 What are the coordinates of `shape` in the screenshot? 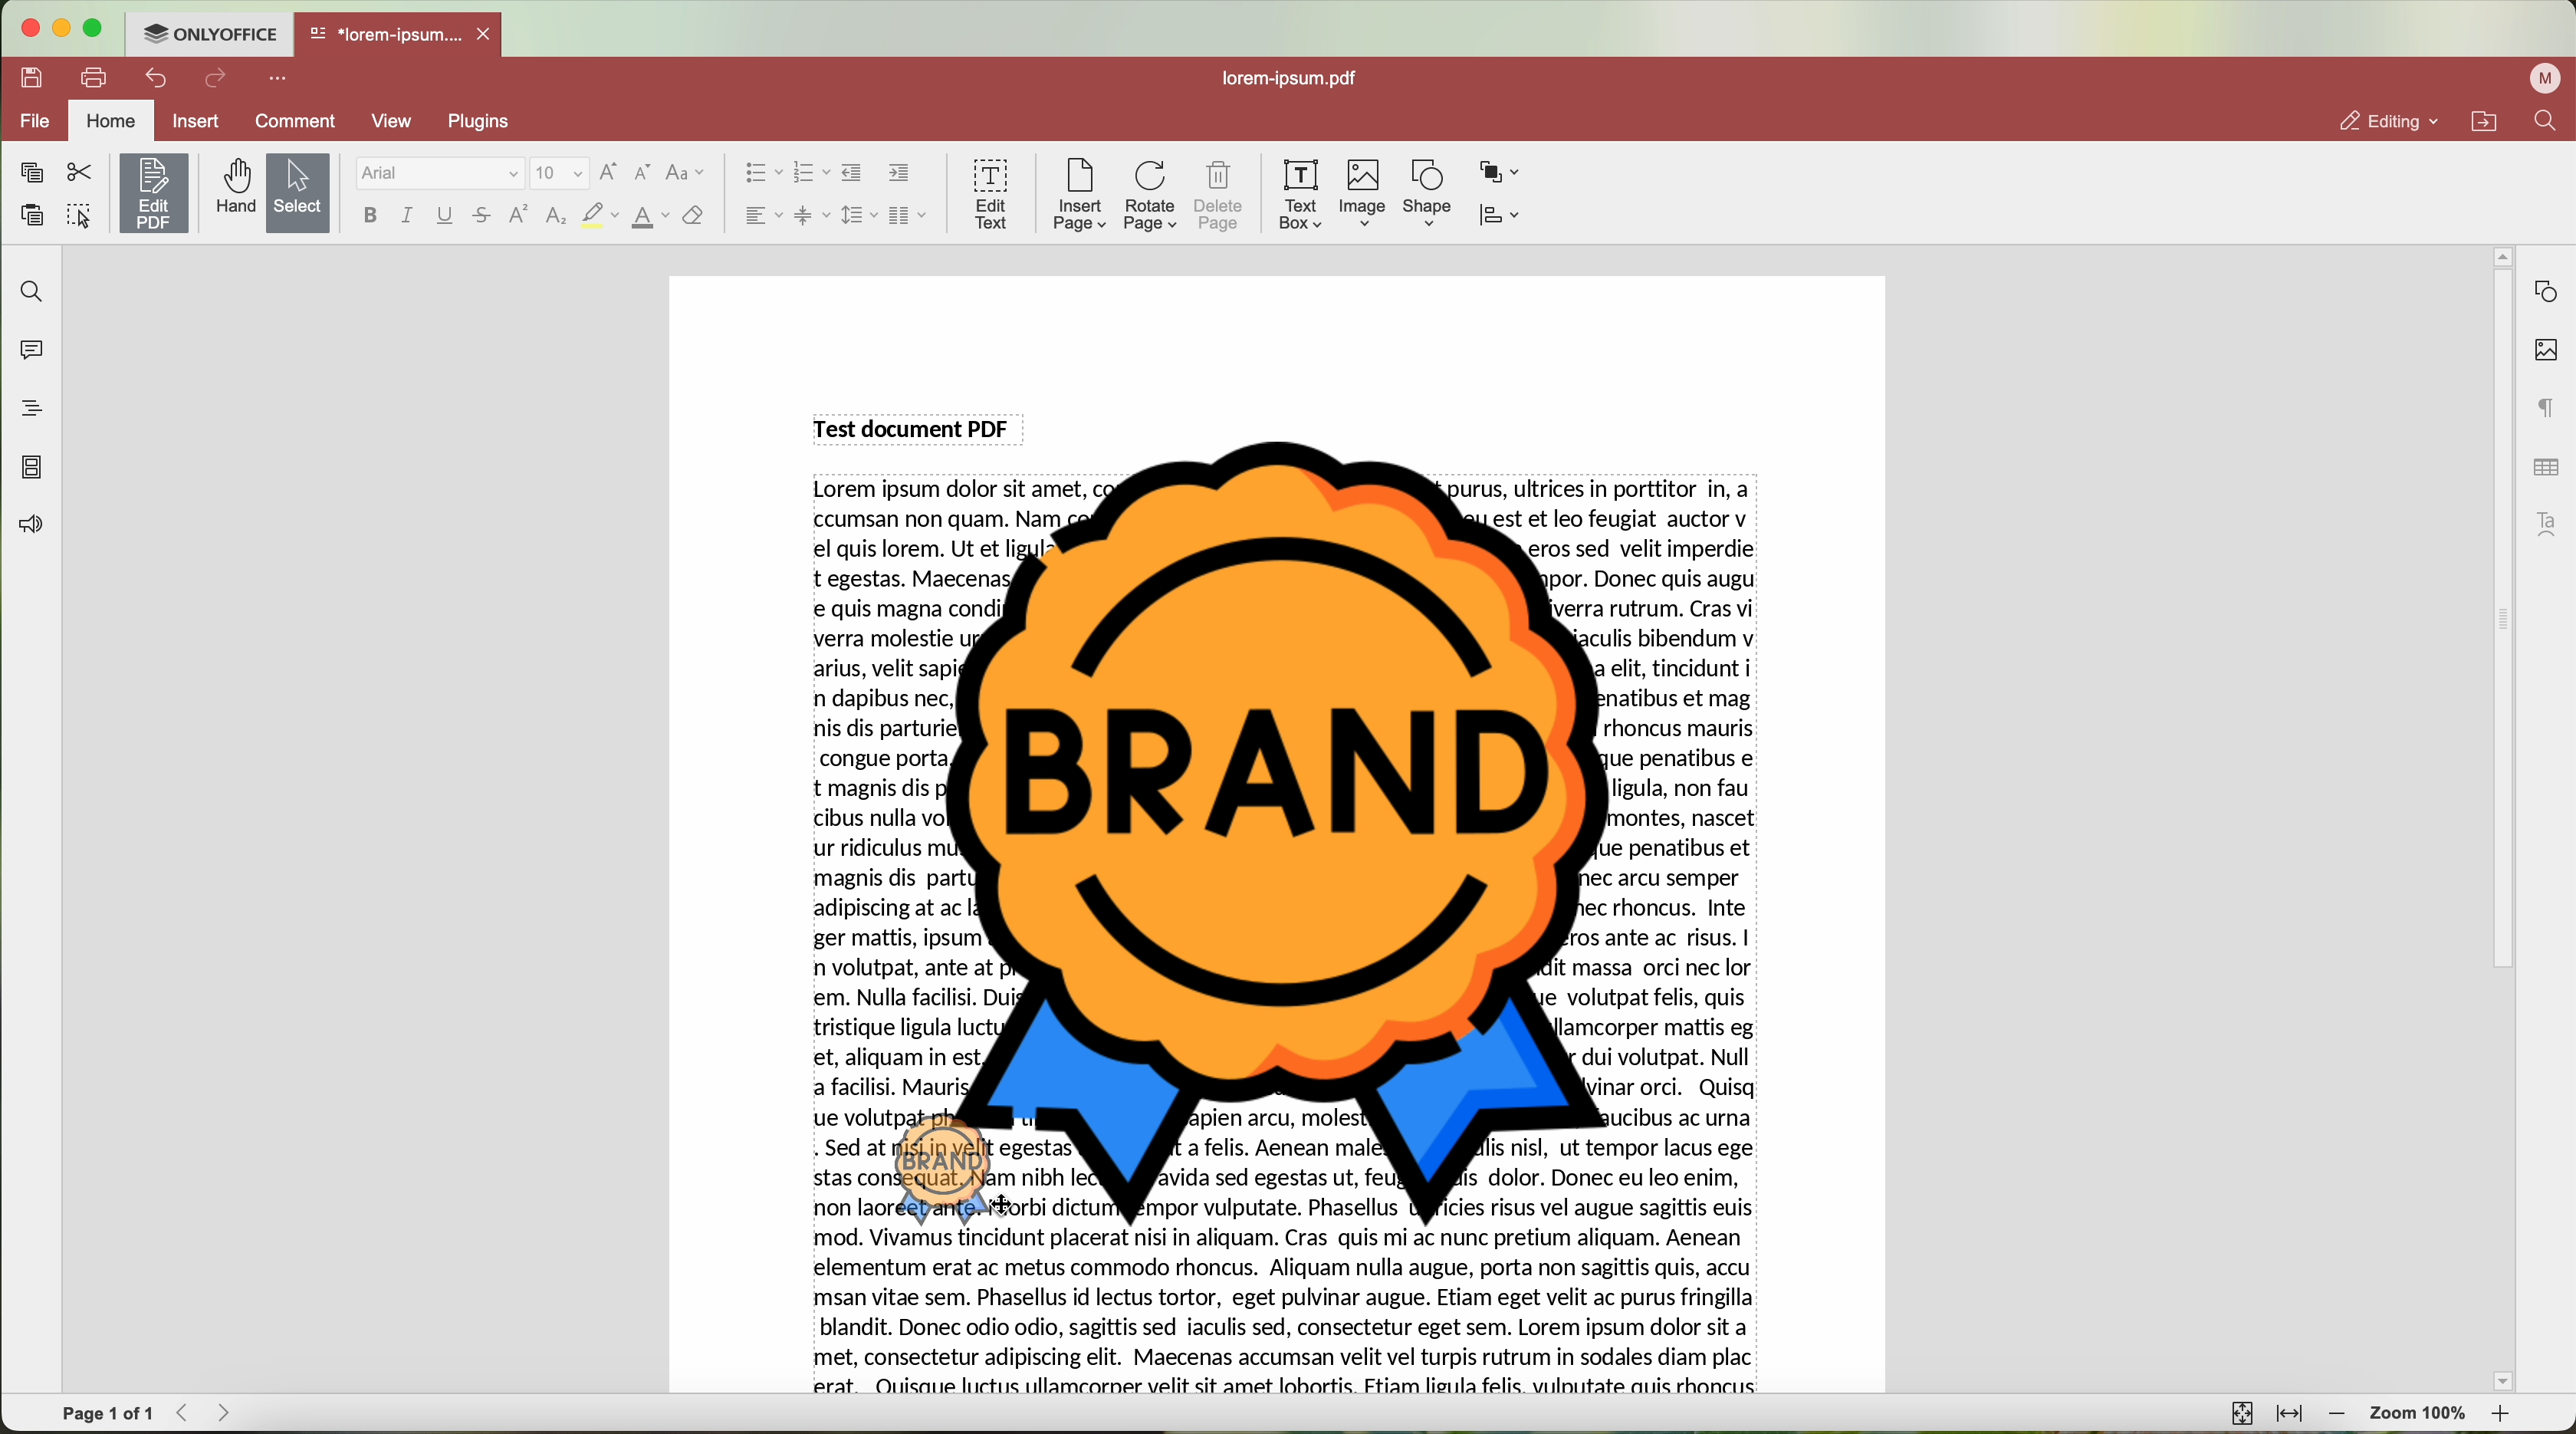 It's located at (1428, 194).